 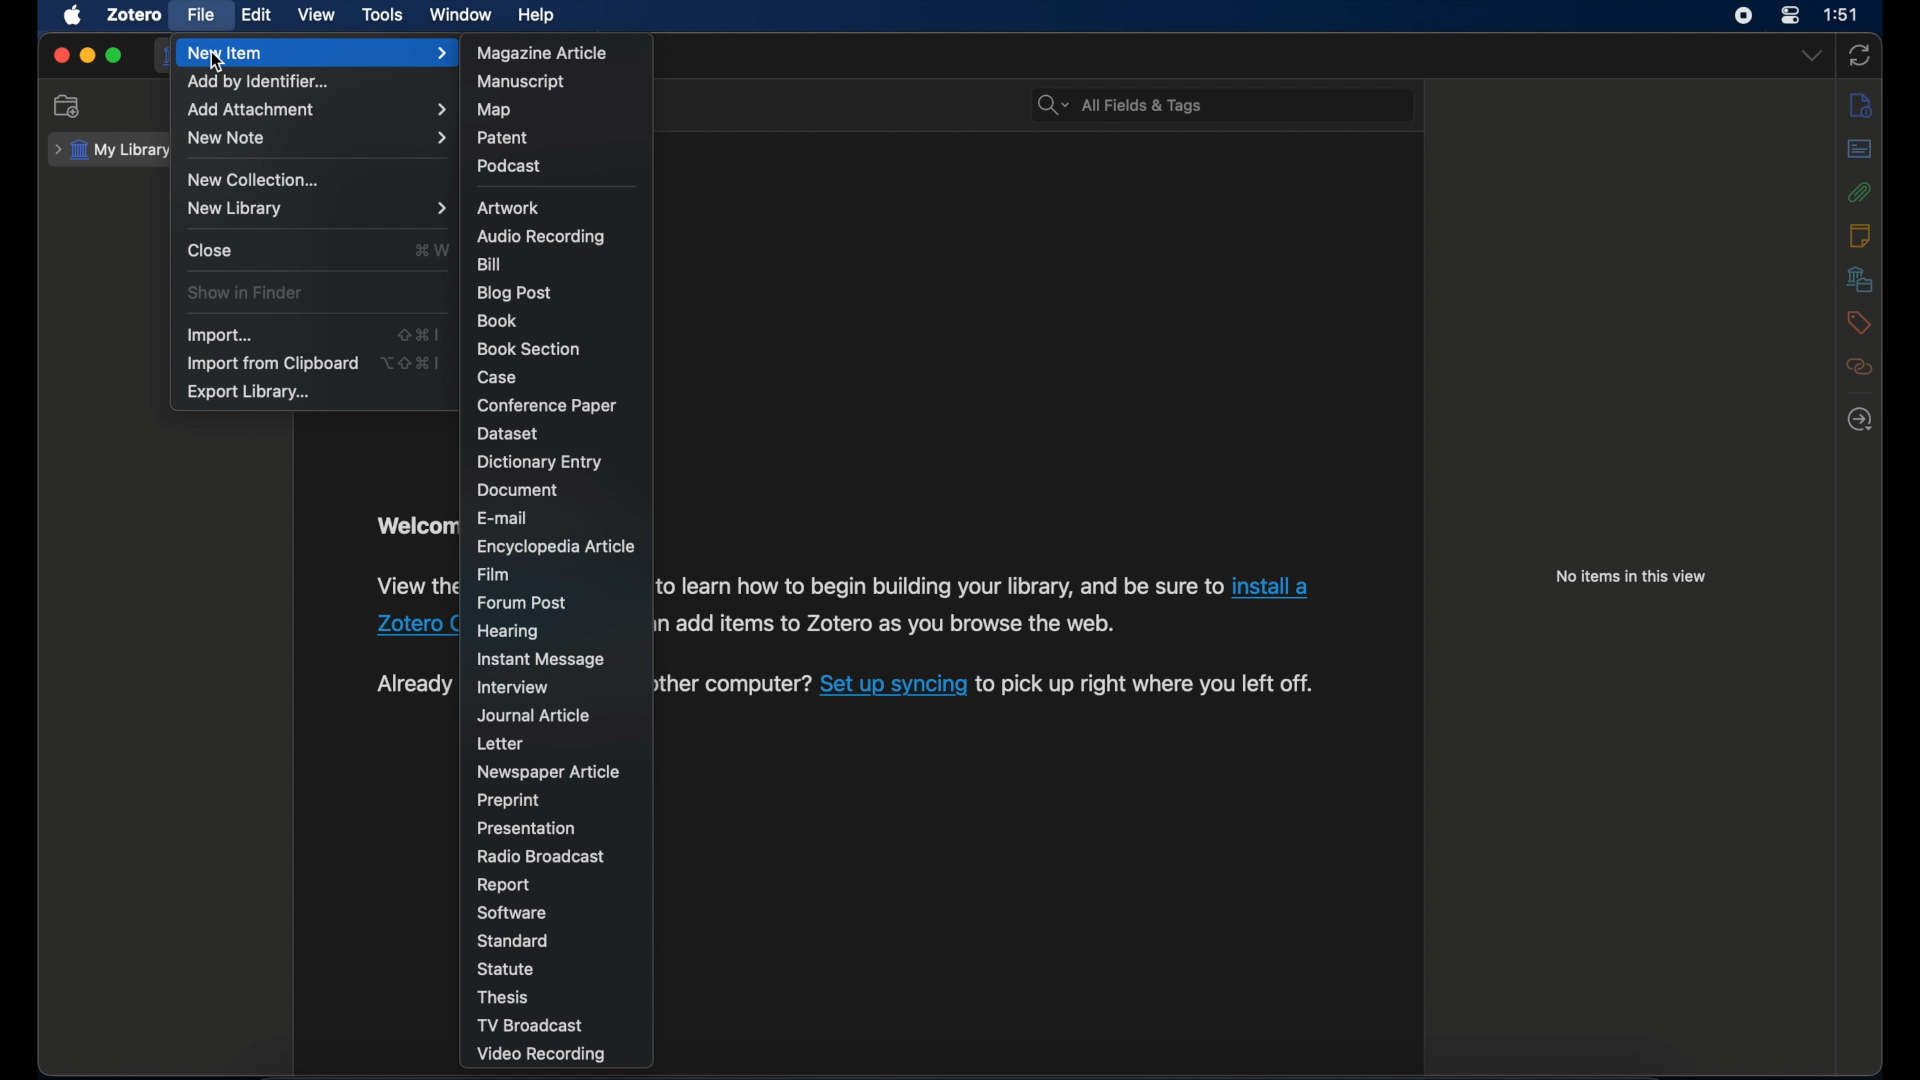 What do you see at coordinates (274, 364) in the screenshot?
I see `import from clipboard` at bounding box center [274, 364].